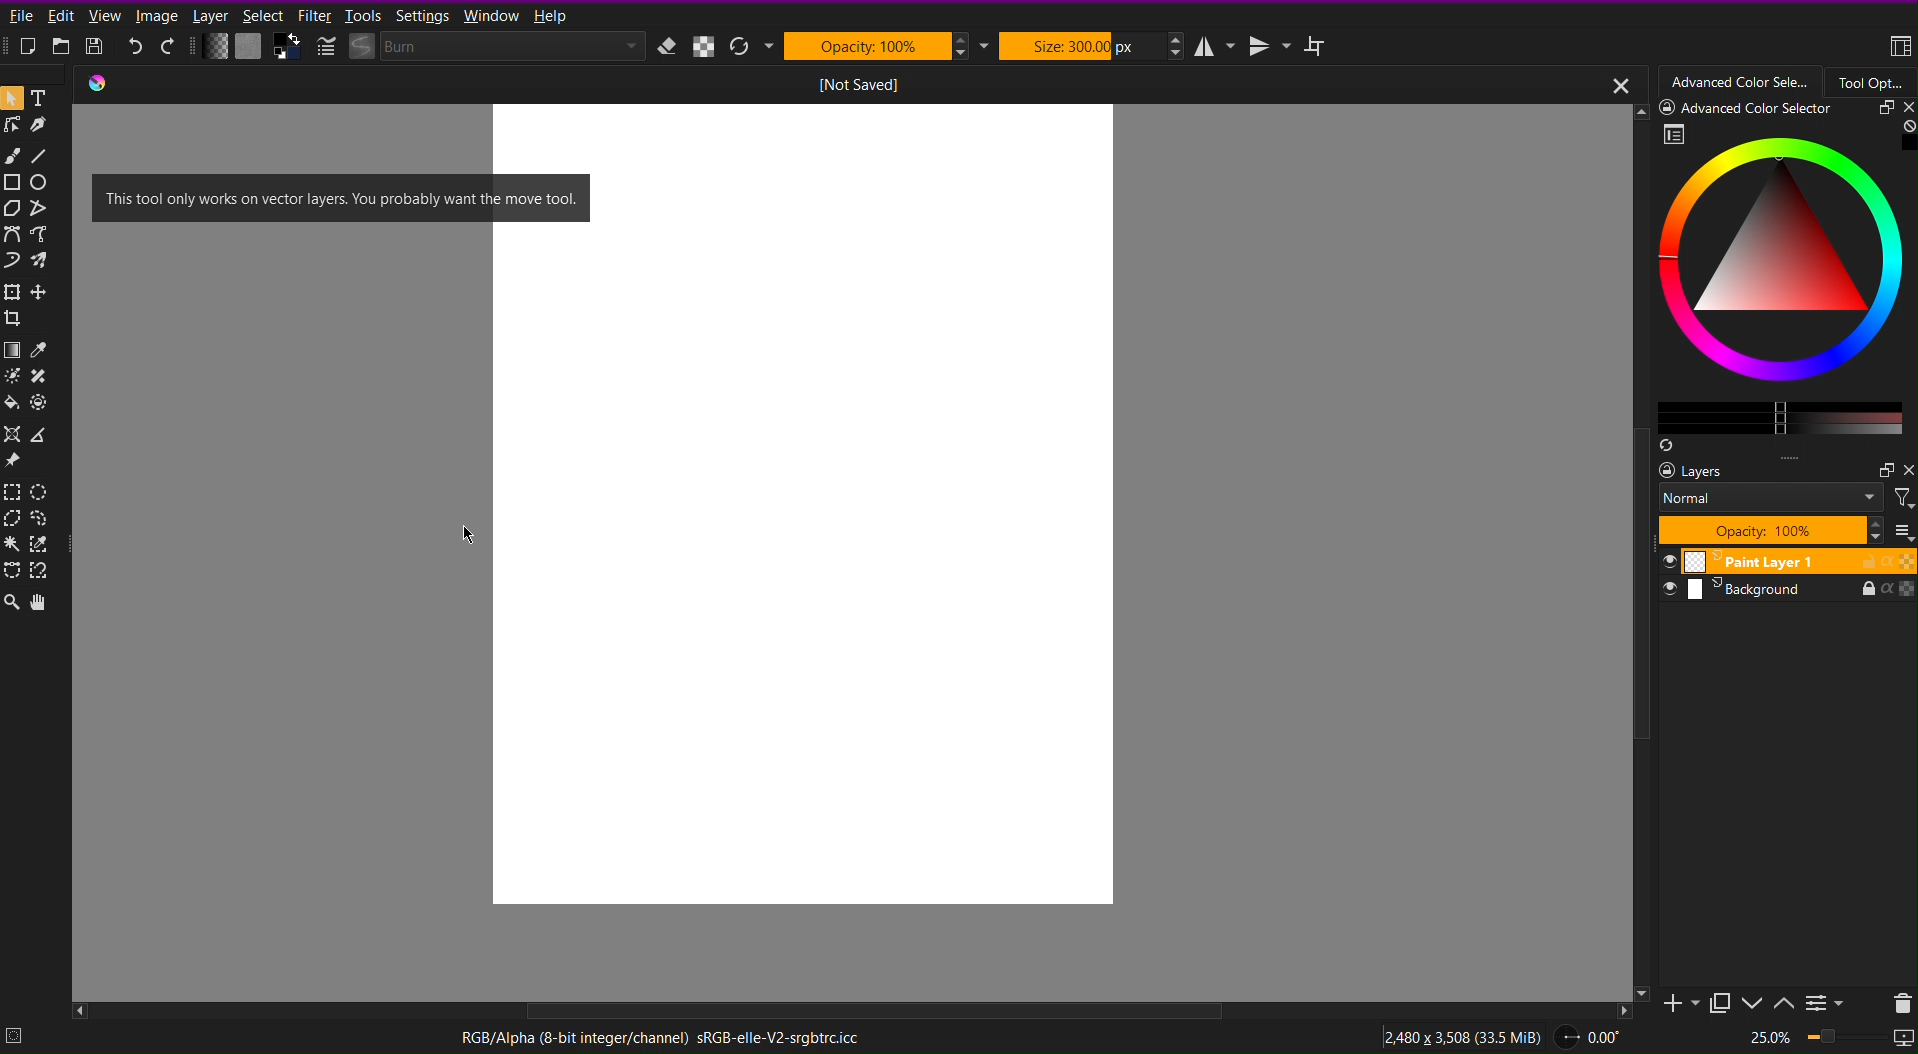 Image resolution: width=1918 pixels, height=1054 pixels. What do you see at coordinates (1217, 45) in the screenshot?
I see `Horizontal Mirror` at bounding box center [1217, 45].